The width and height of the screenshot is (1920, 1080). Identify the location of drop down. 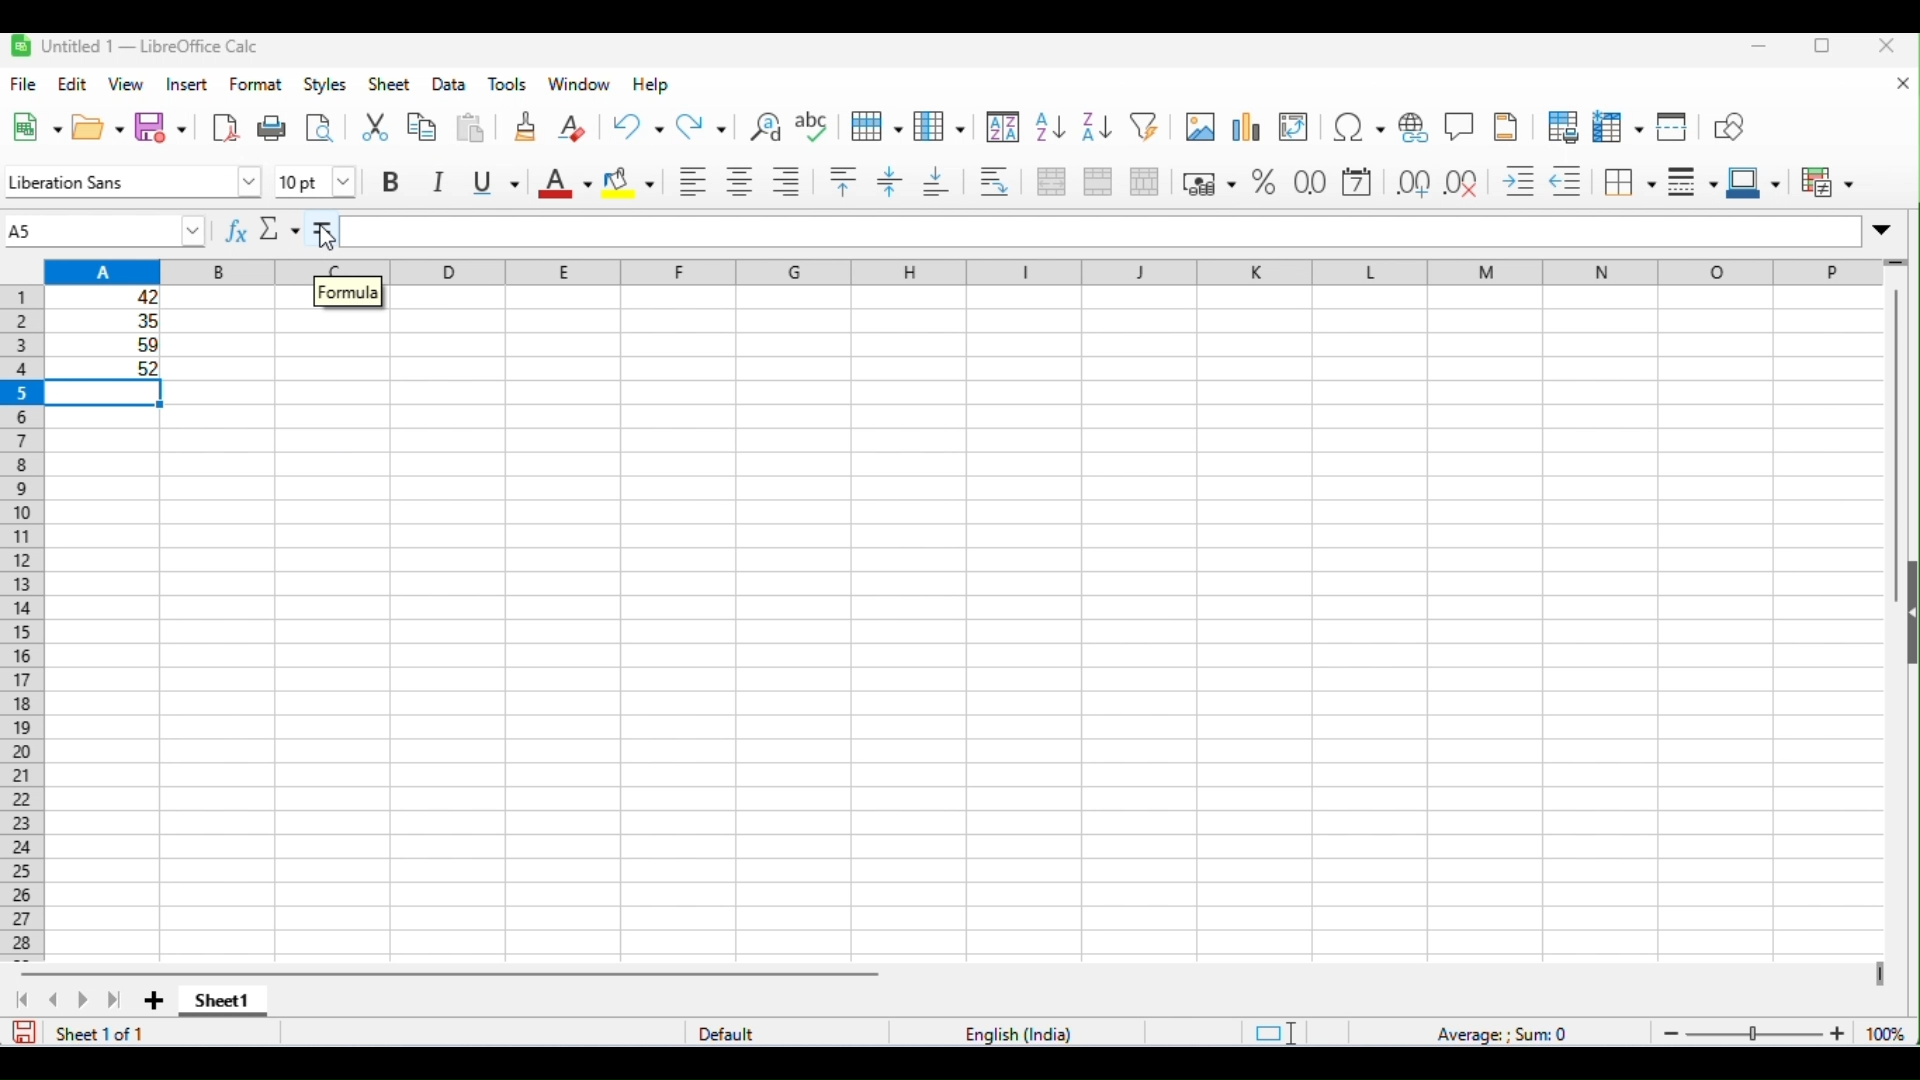
(194, 228).